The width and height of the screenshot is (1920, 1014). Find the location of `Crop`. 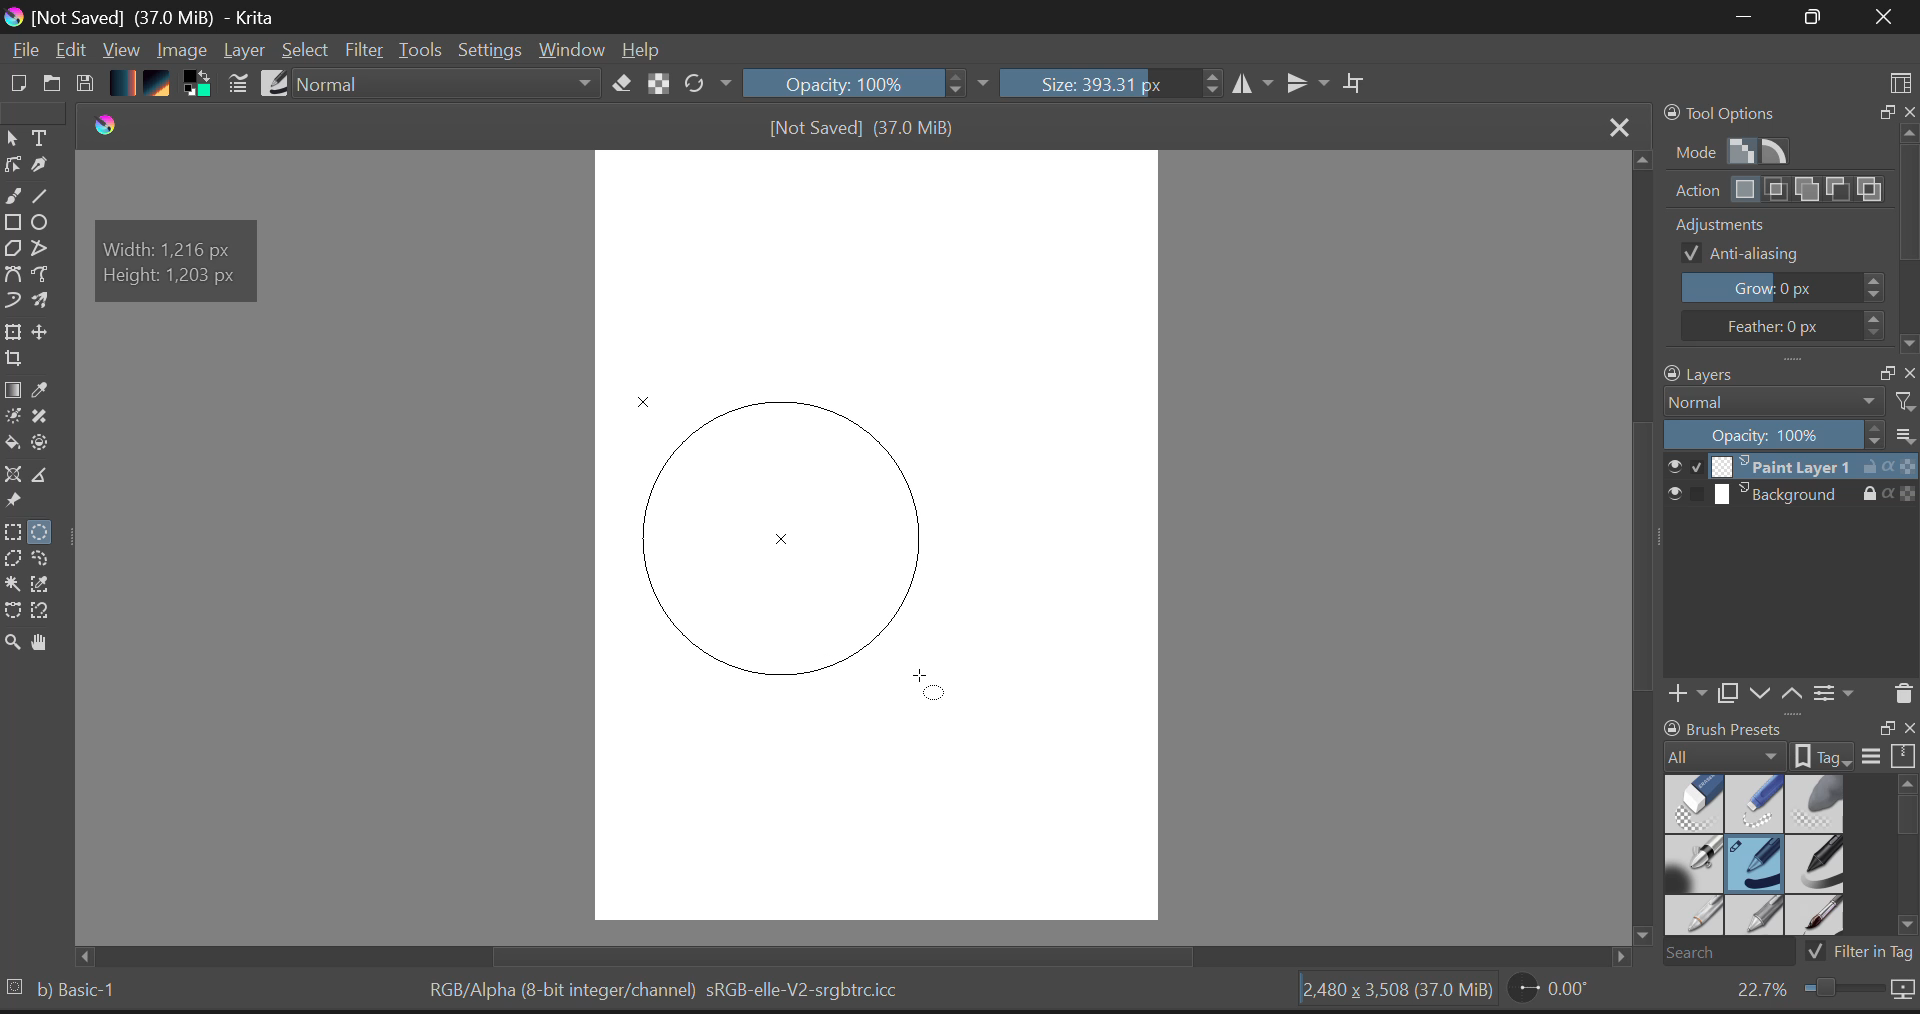

Crop is located at coordinates (12, 364).